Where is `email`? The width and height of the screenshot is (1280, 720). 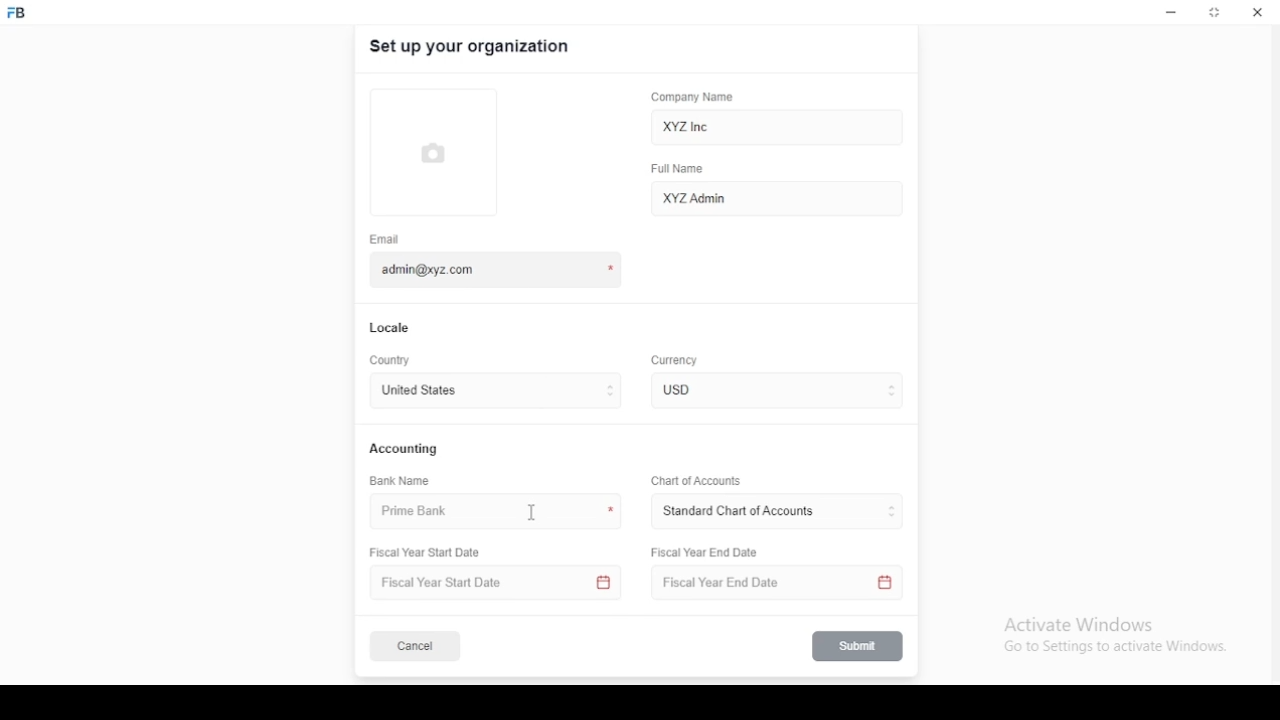
email is located at coordinates (385, 239).